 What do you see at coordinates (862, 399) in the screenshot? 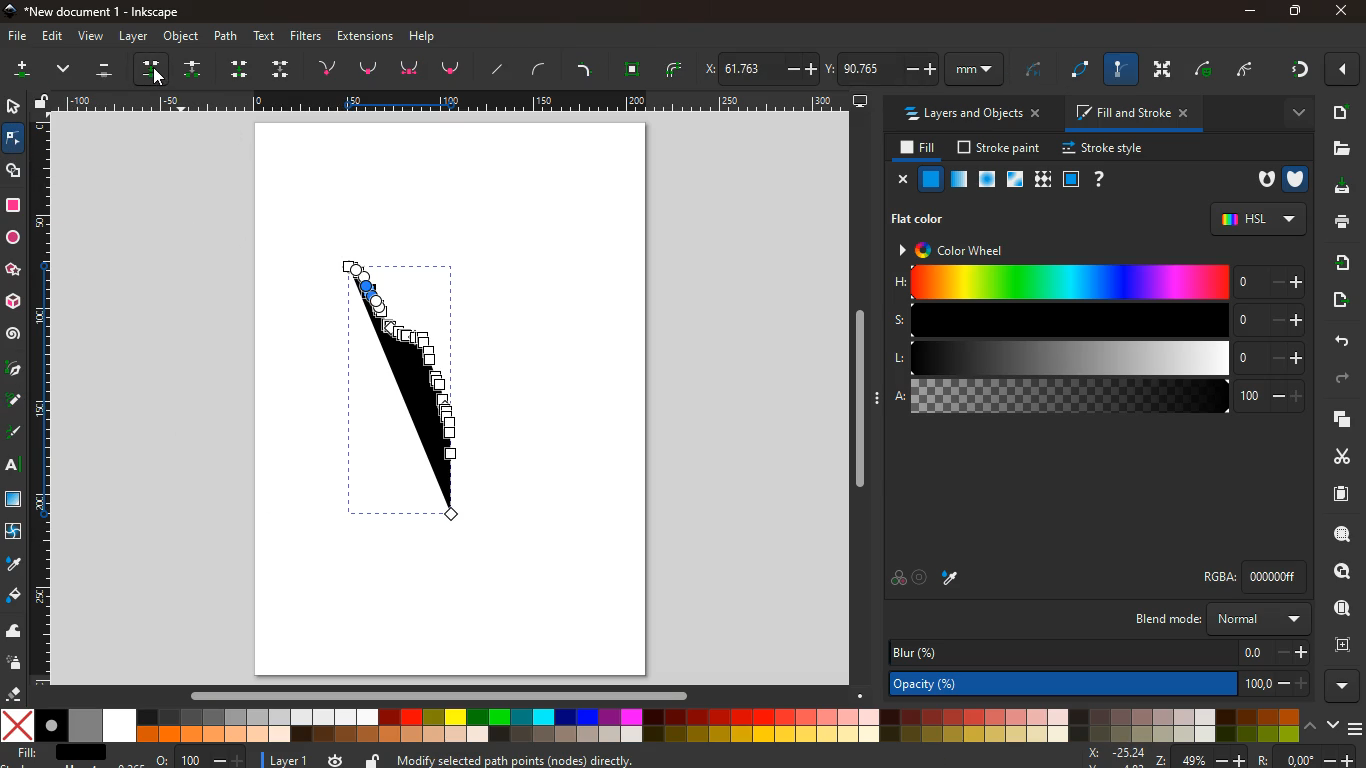
I see `Vertical slider` at bounding box center [862, 399].